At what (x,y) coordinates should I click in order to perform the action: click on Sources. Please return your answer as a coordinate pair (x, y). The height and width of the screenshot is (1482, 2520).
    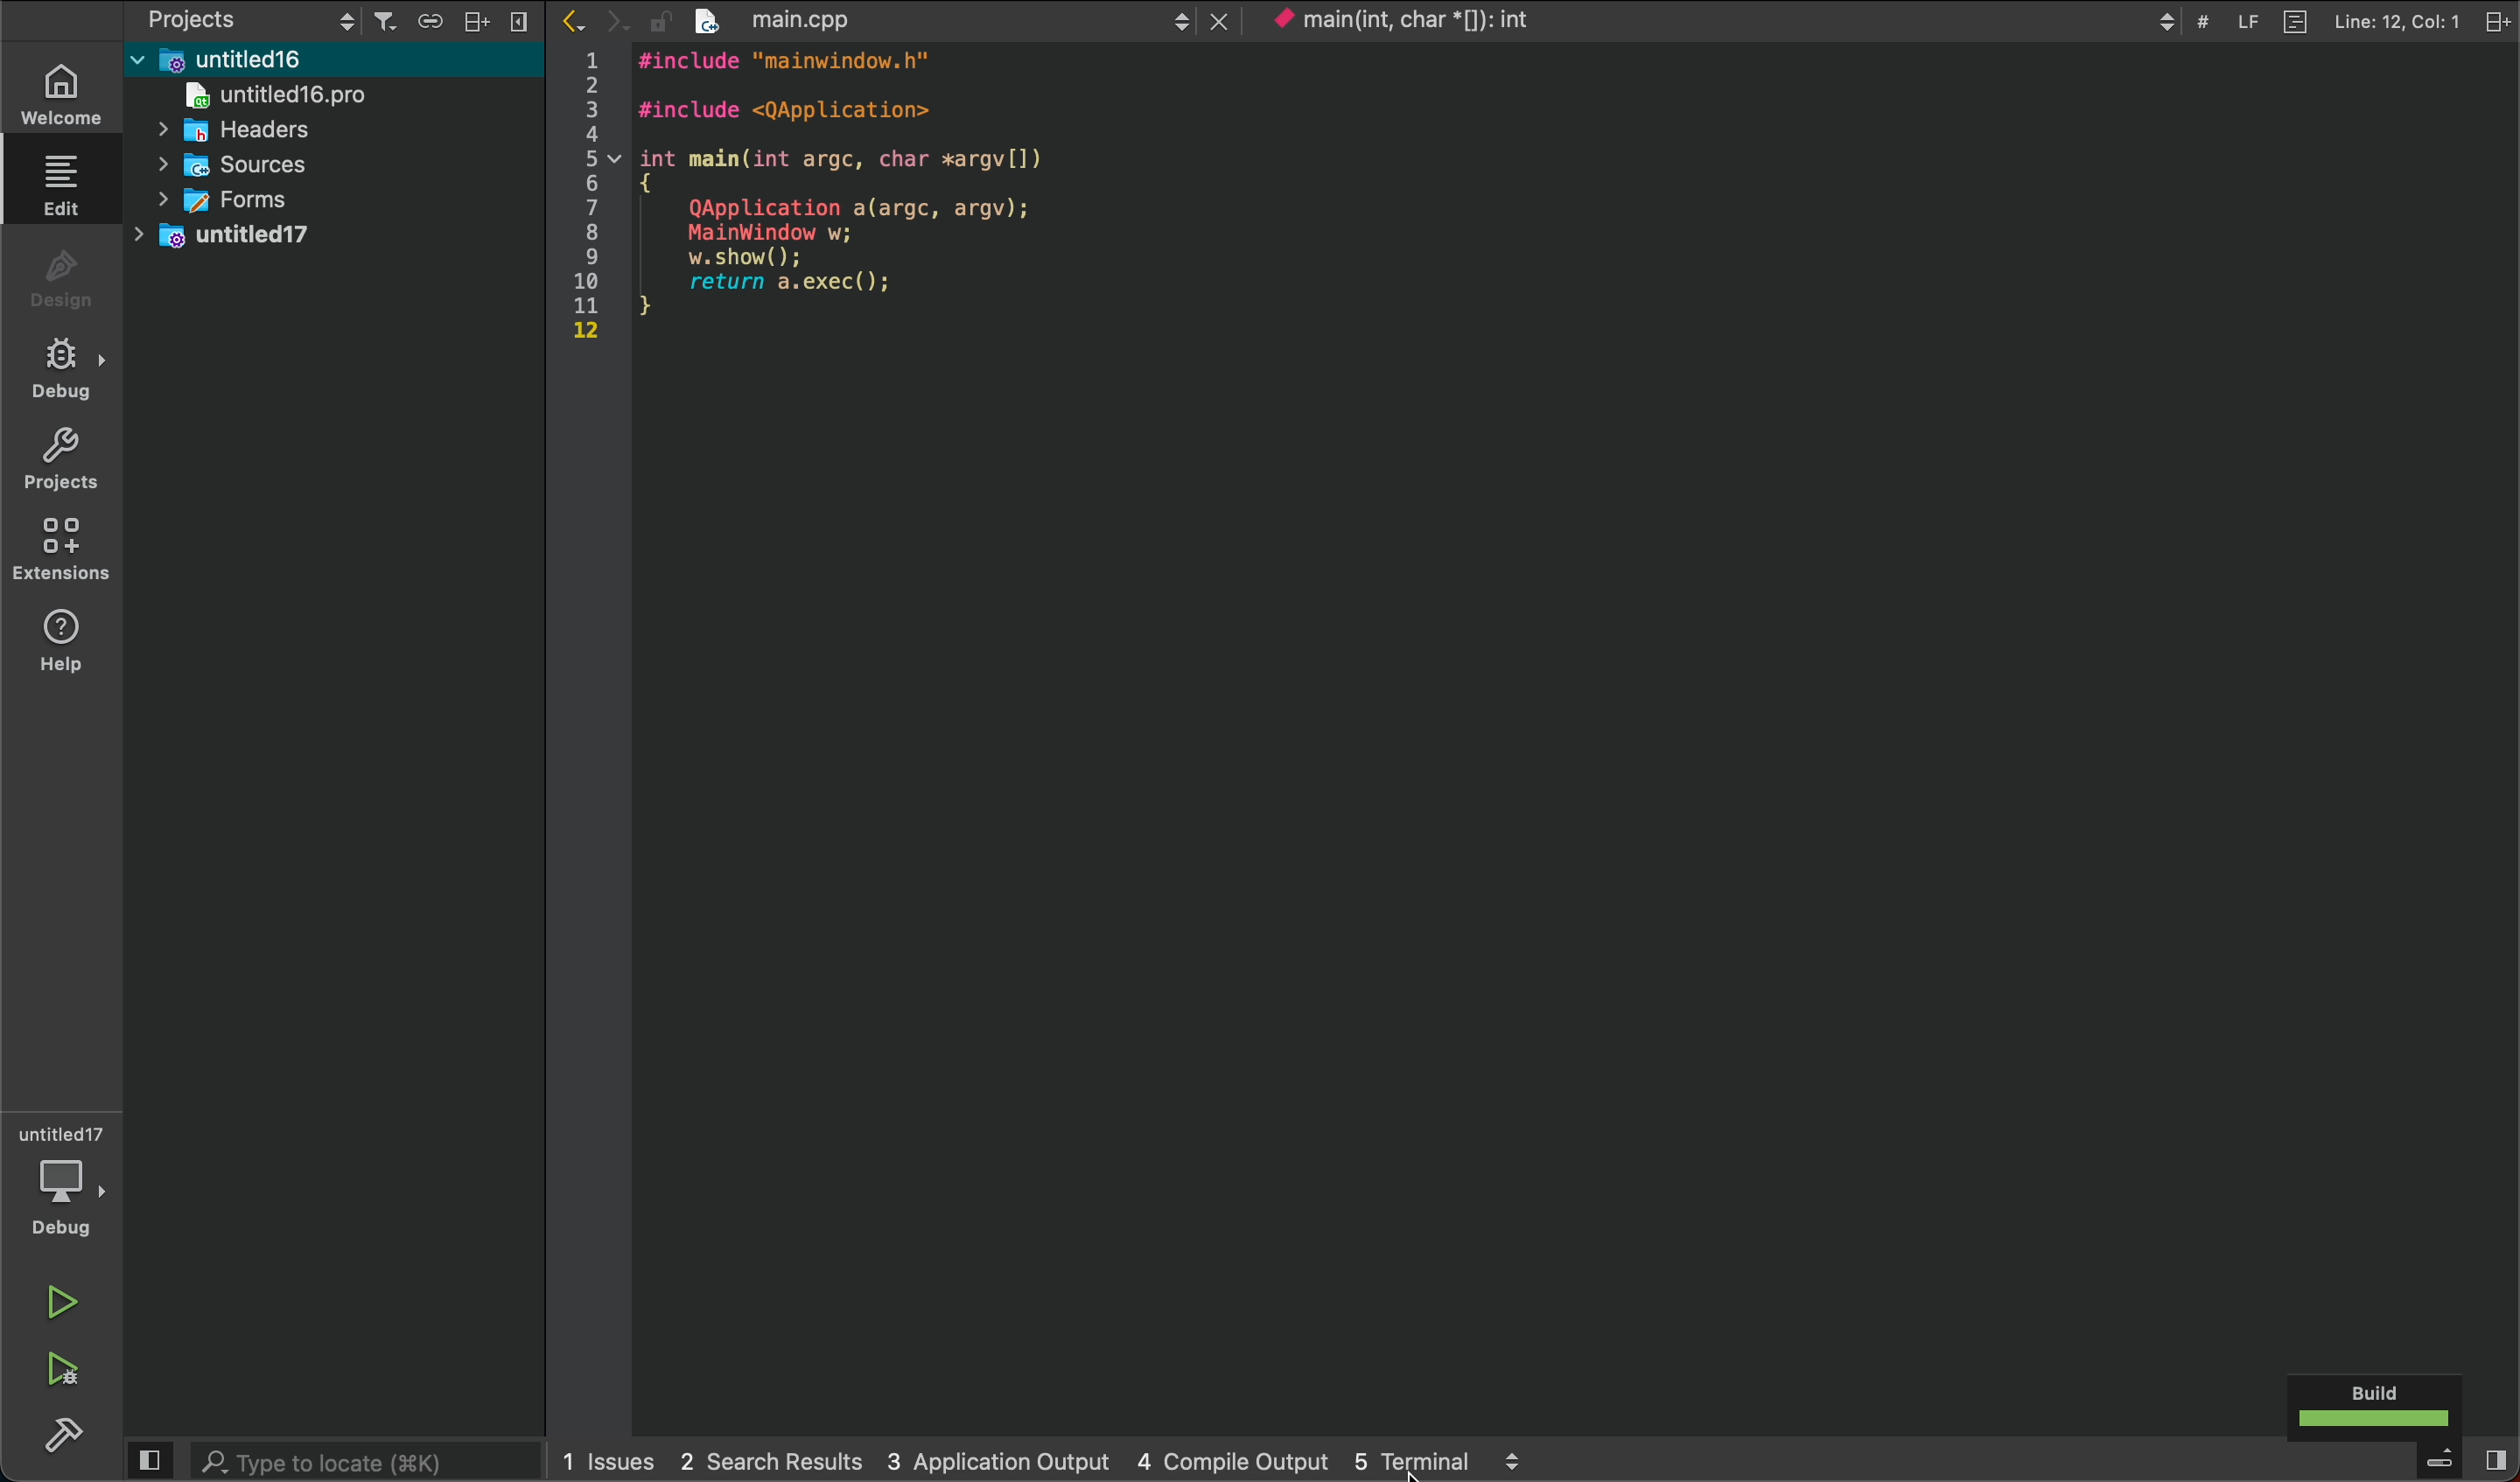
    Looking at the image, I should click on (262, 162).